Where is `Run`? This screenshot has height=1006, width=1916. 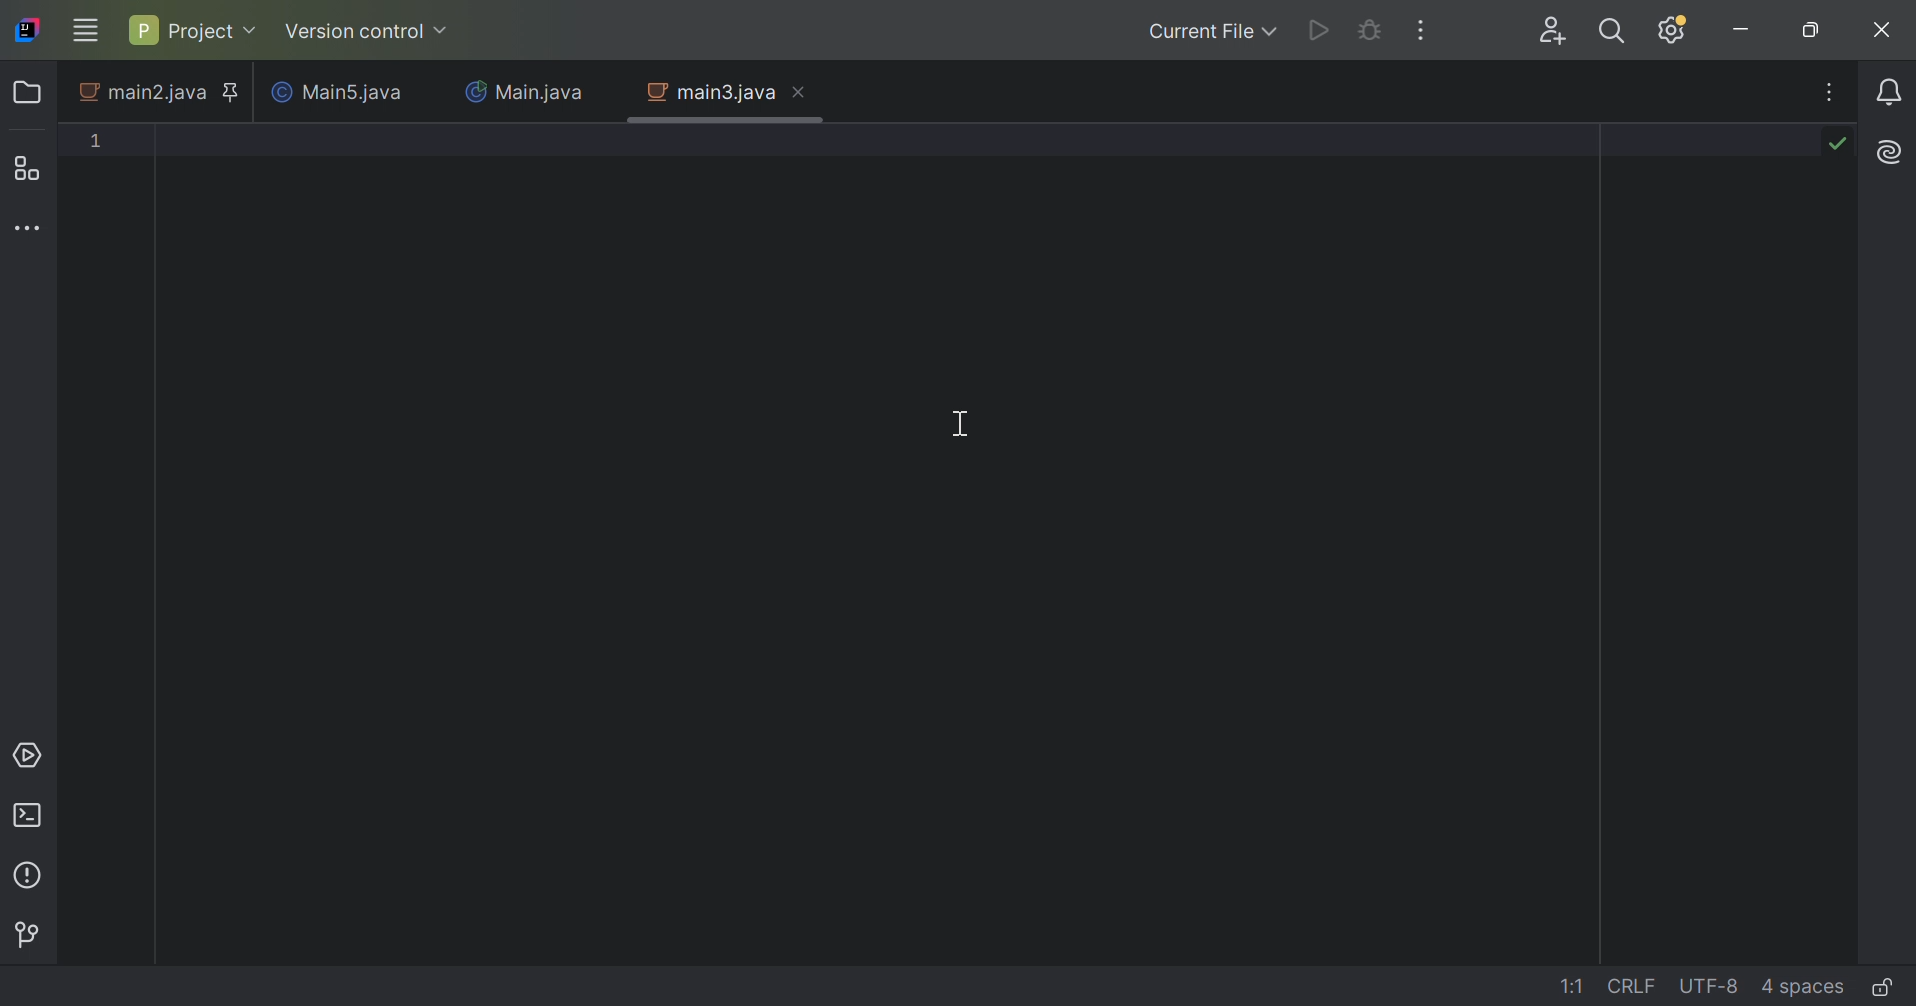 Run is located at coordinates (1319, 32).